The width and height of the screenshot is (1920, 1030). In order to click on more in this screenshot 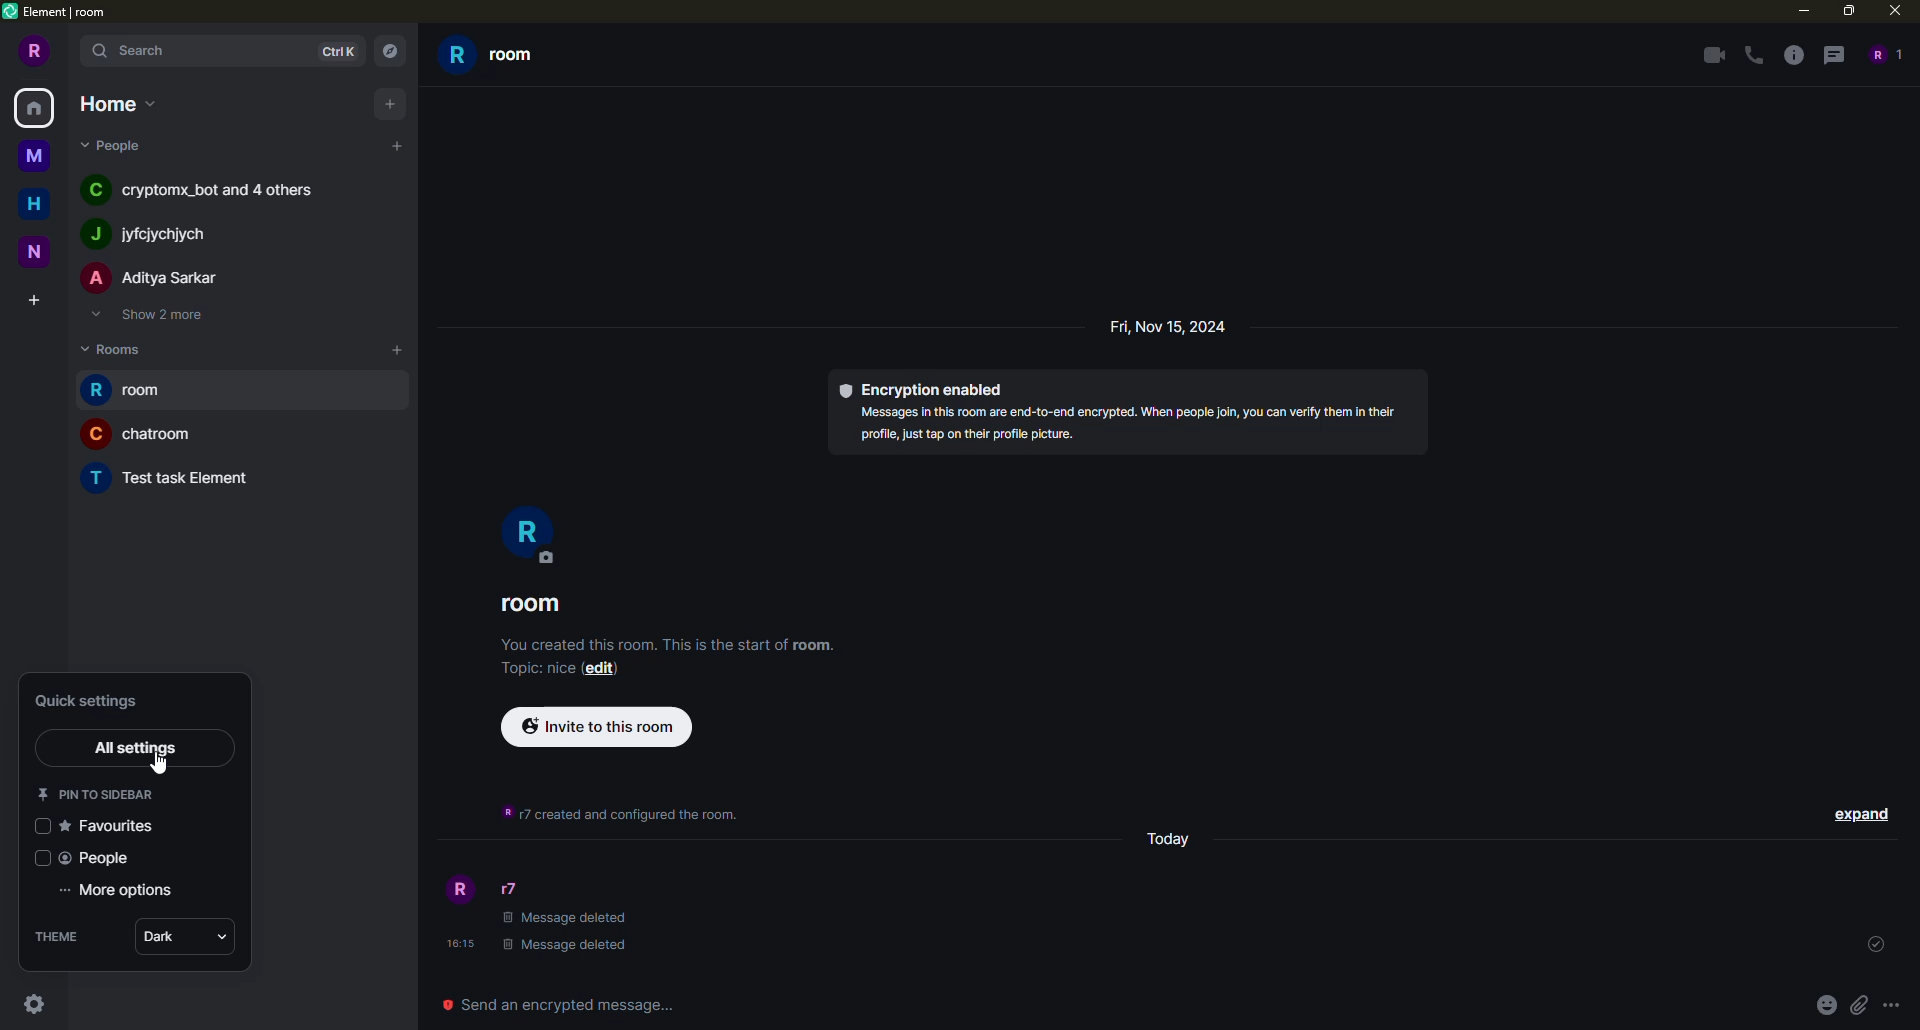, I will do `click(1892, 1006)`.